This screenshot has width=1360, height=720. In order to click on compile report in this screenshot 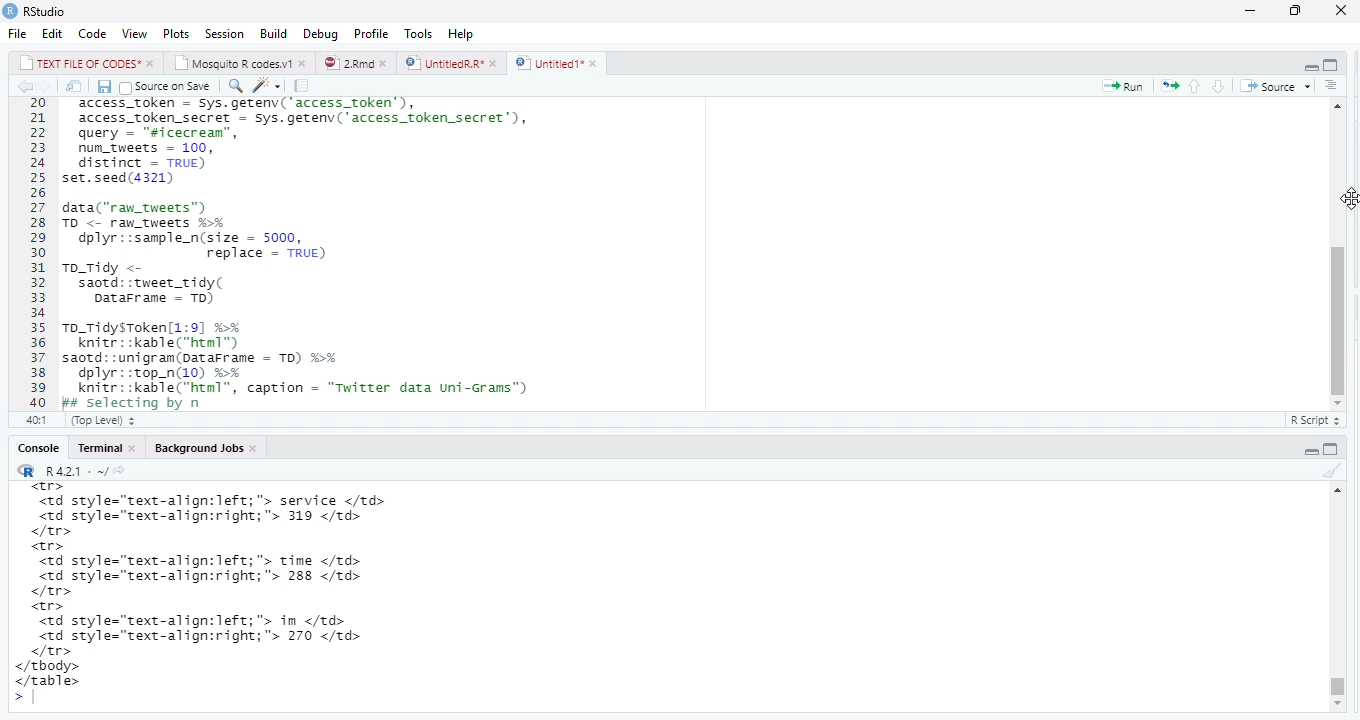, I will do `click(301, 85)`.